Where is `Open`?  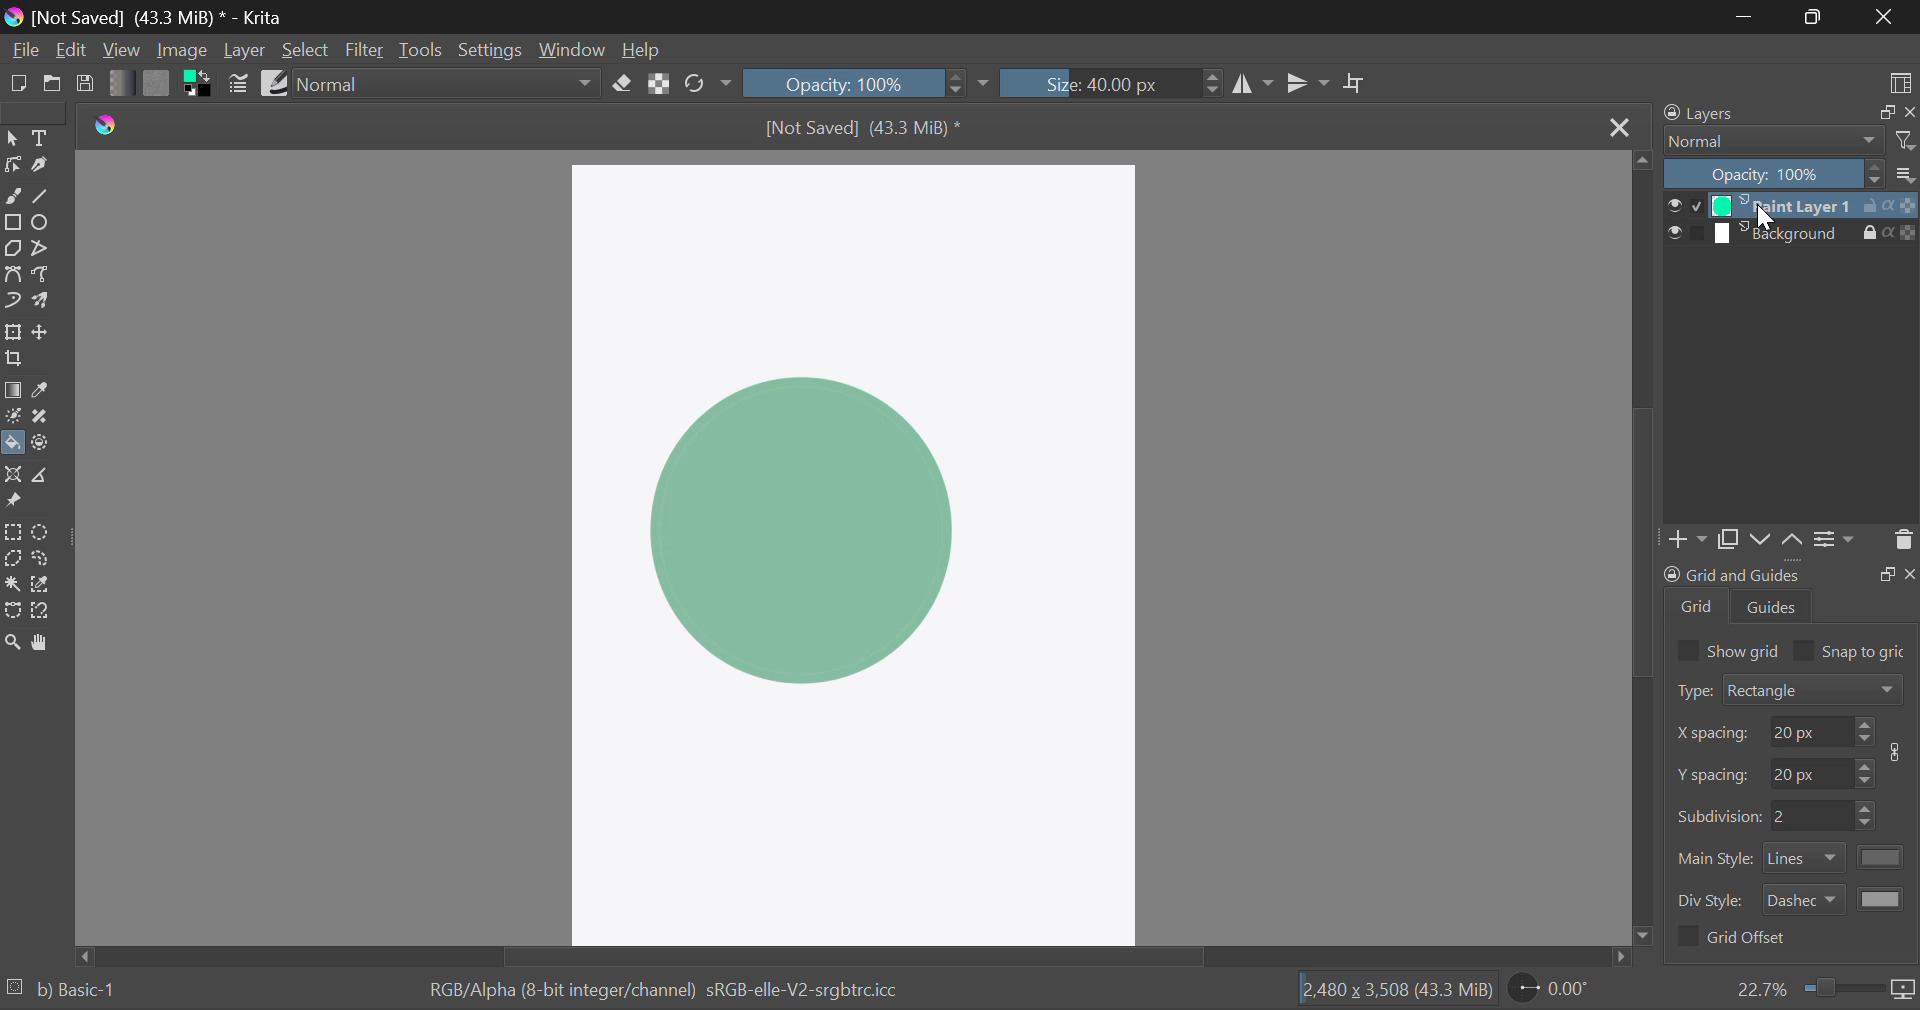
Open is located at coordinates (54, 82).